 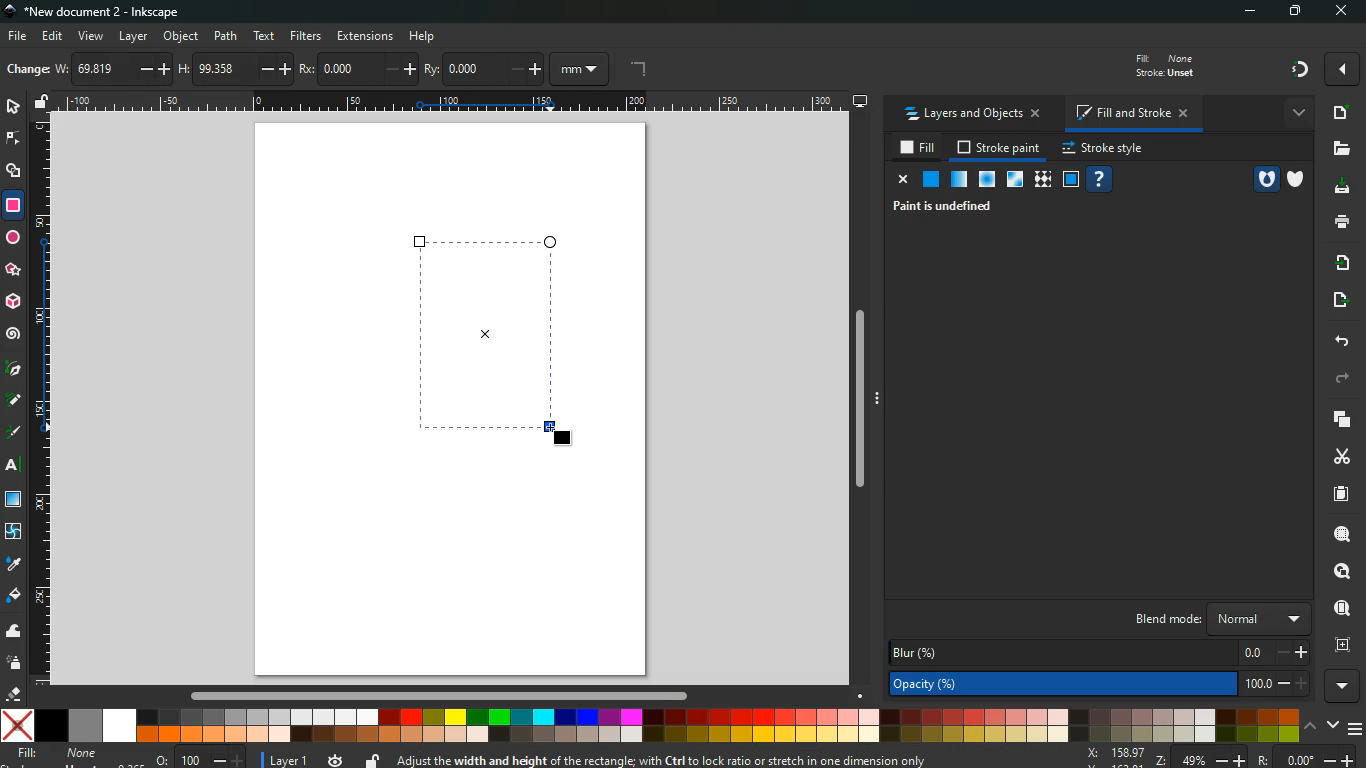 I want to click on spiral, so click(x=15, y=335).